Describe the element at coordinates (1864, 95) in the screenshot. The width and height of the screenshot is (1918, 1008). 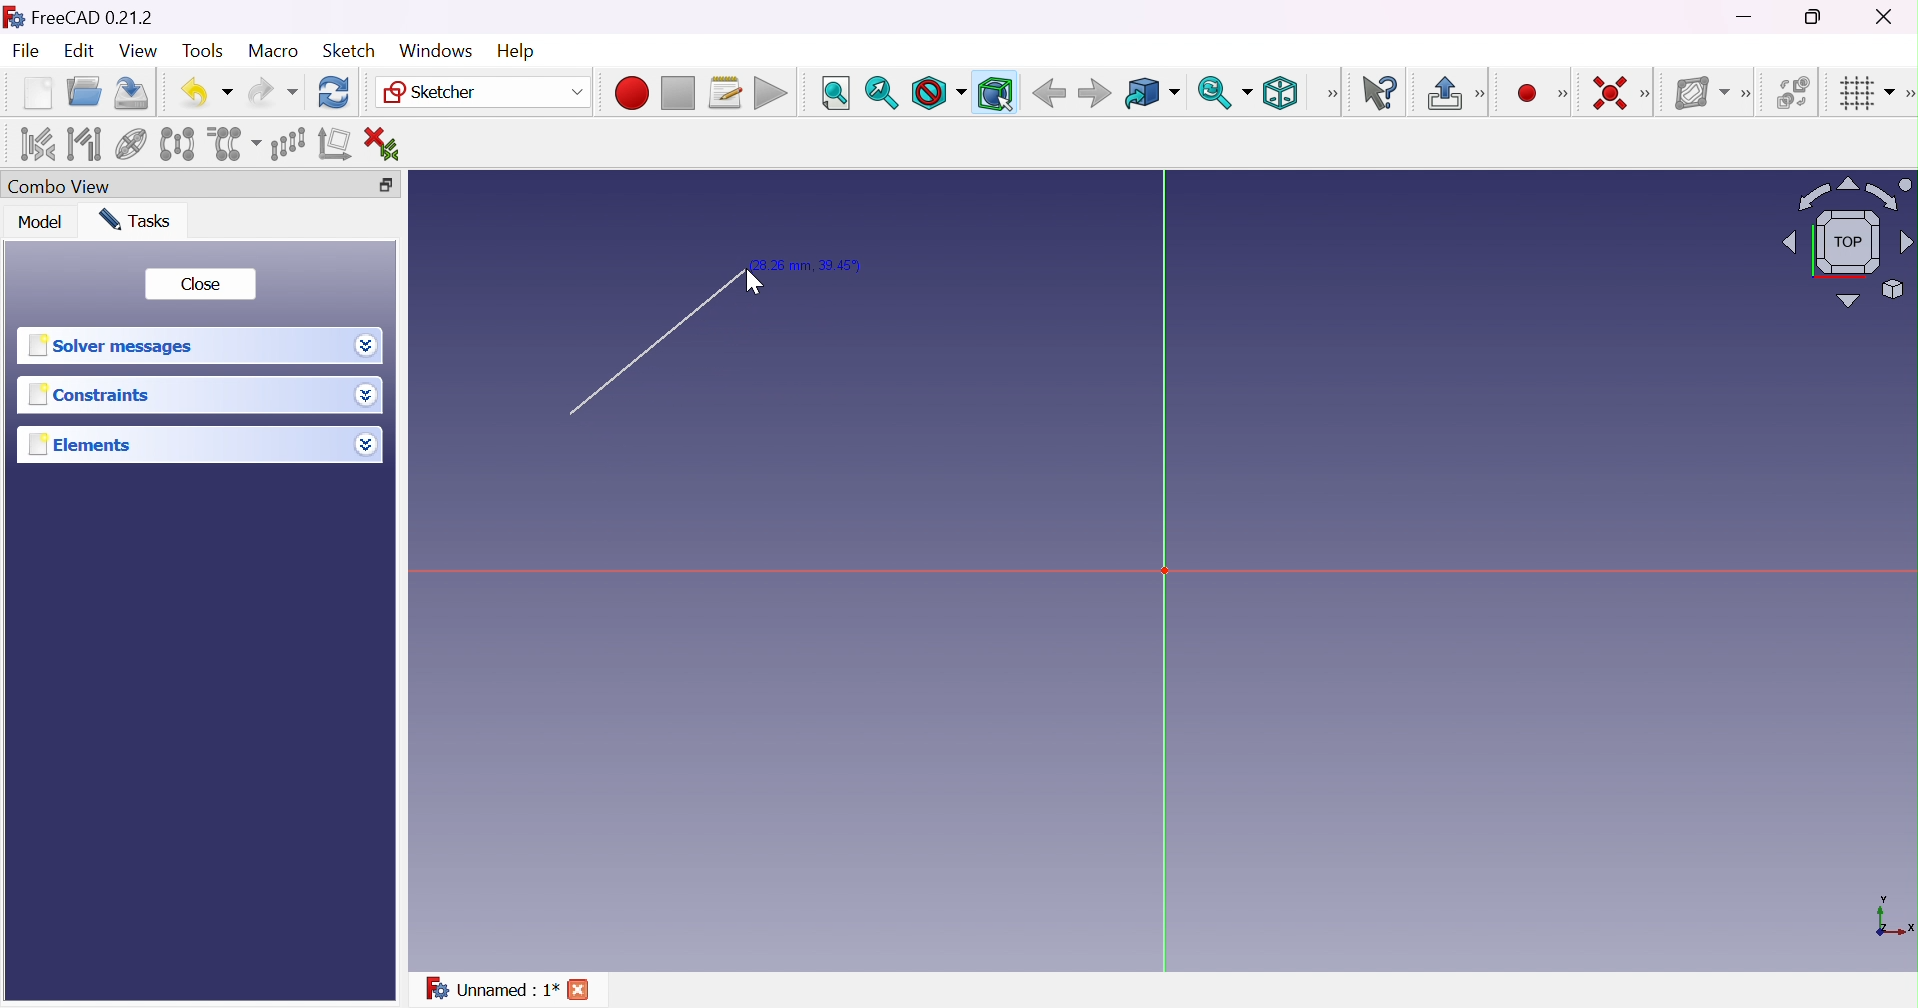
I see `Toggle grid` at that location.